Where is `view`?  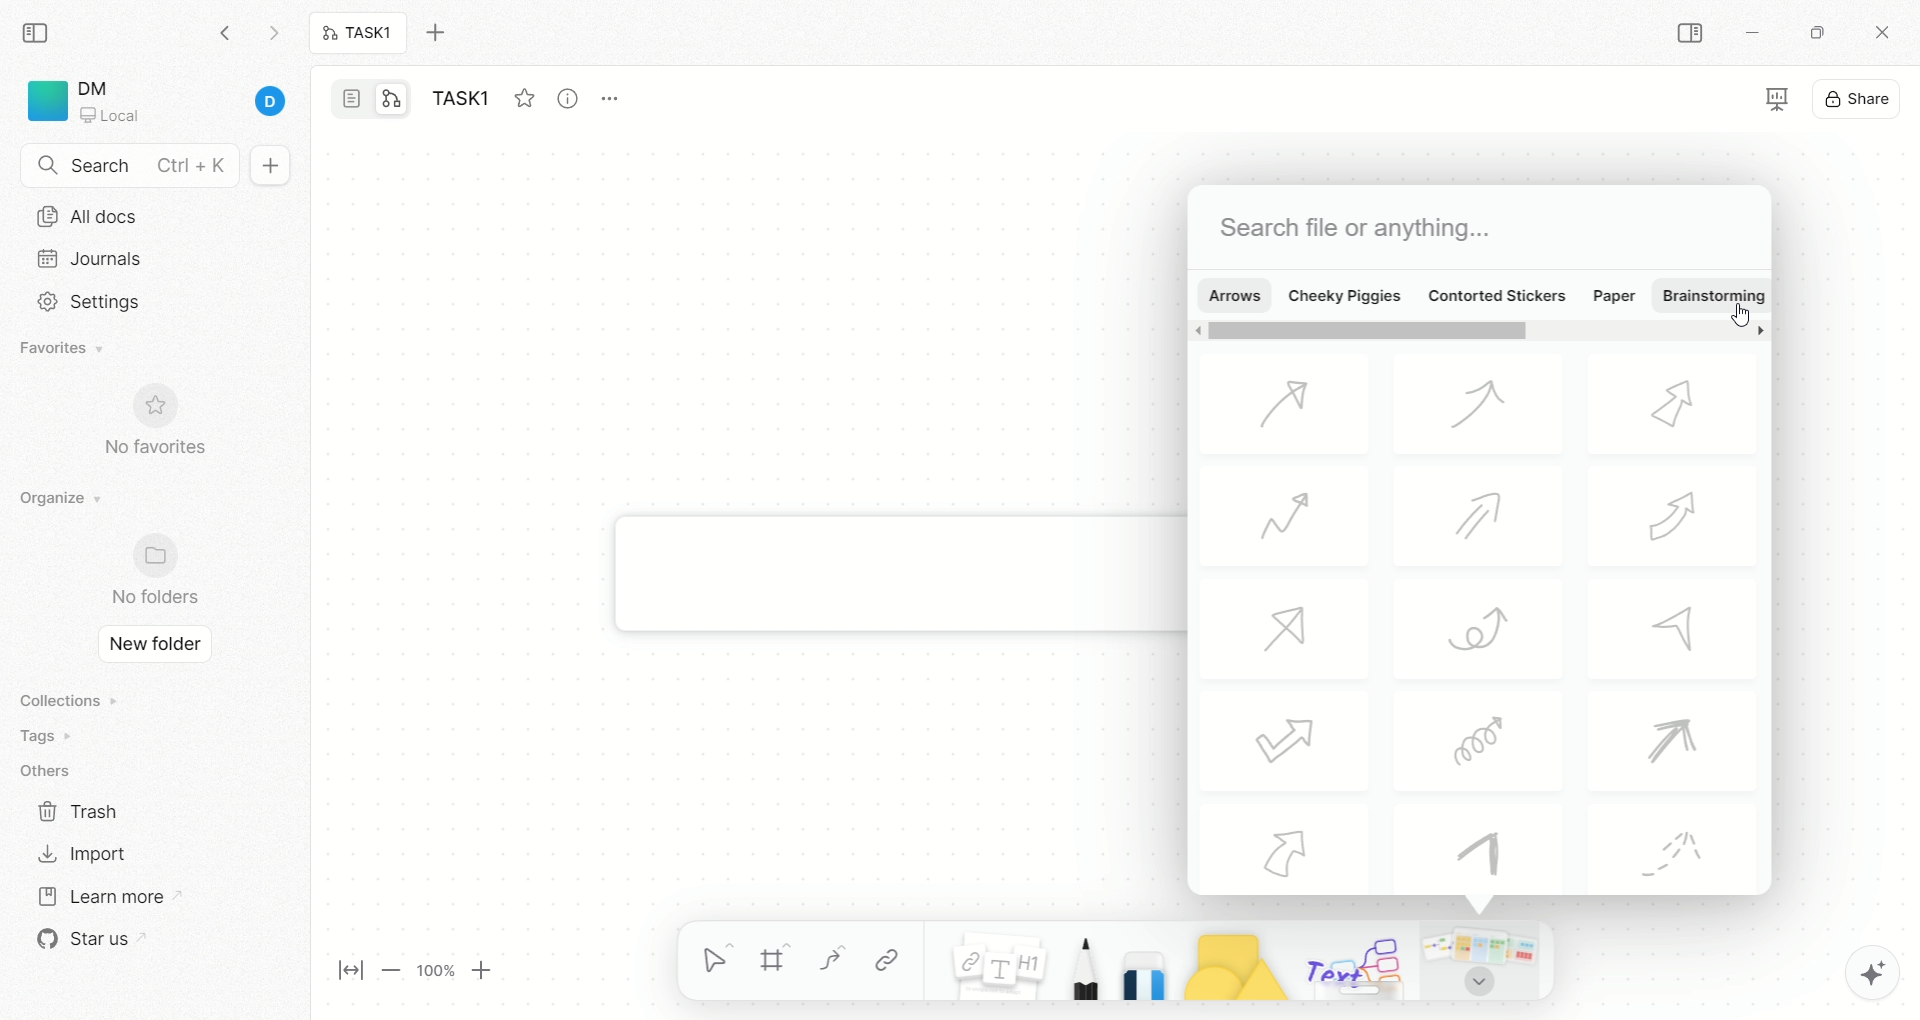 view is located at coordinates (1760, 101).